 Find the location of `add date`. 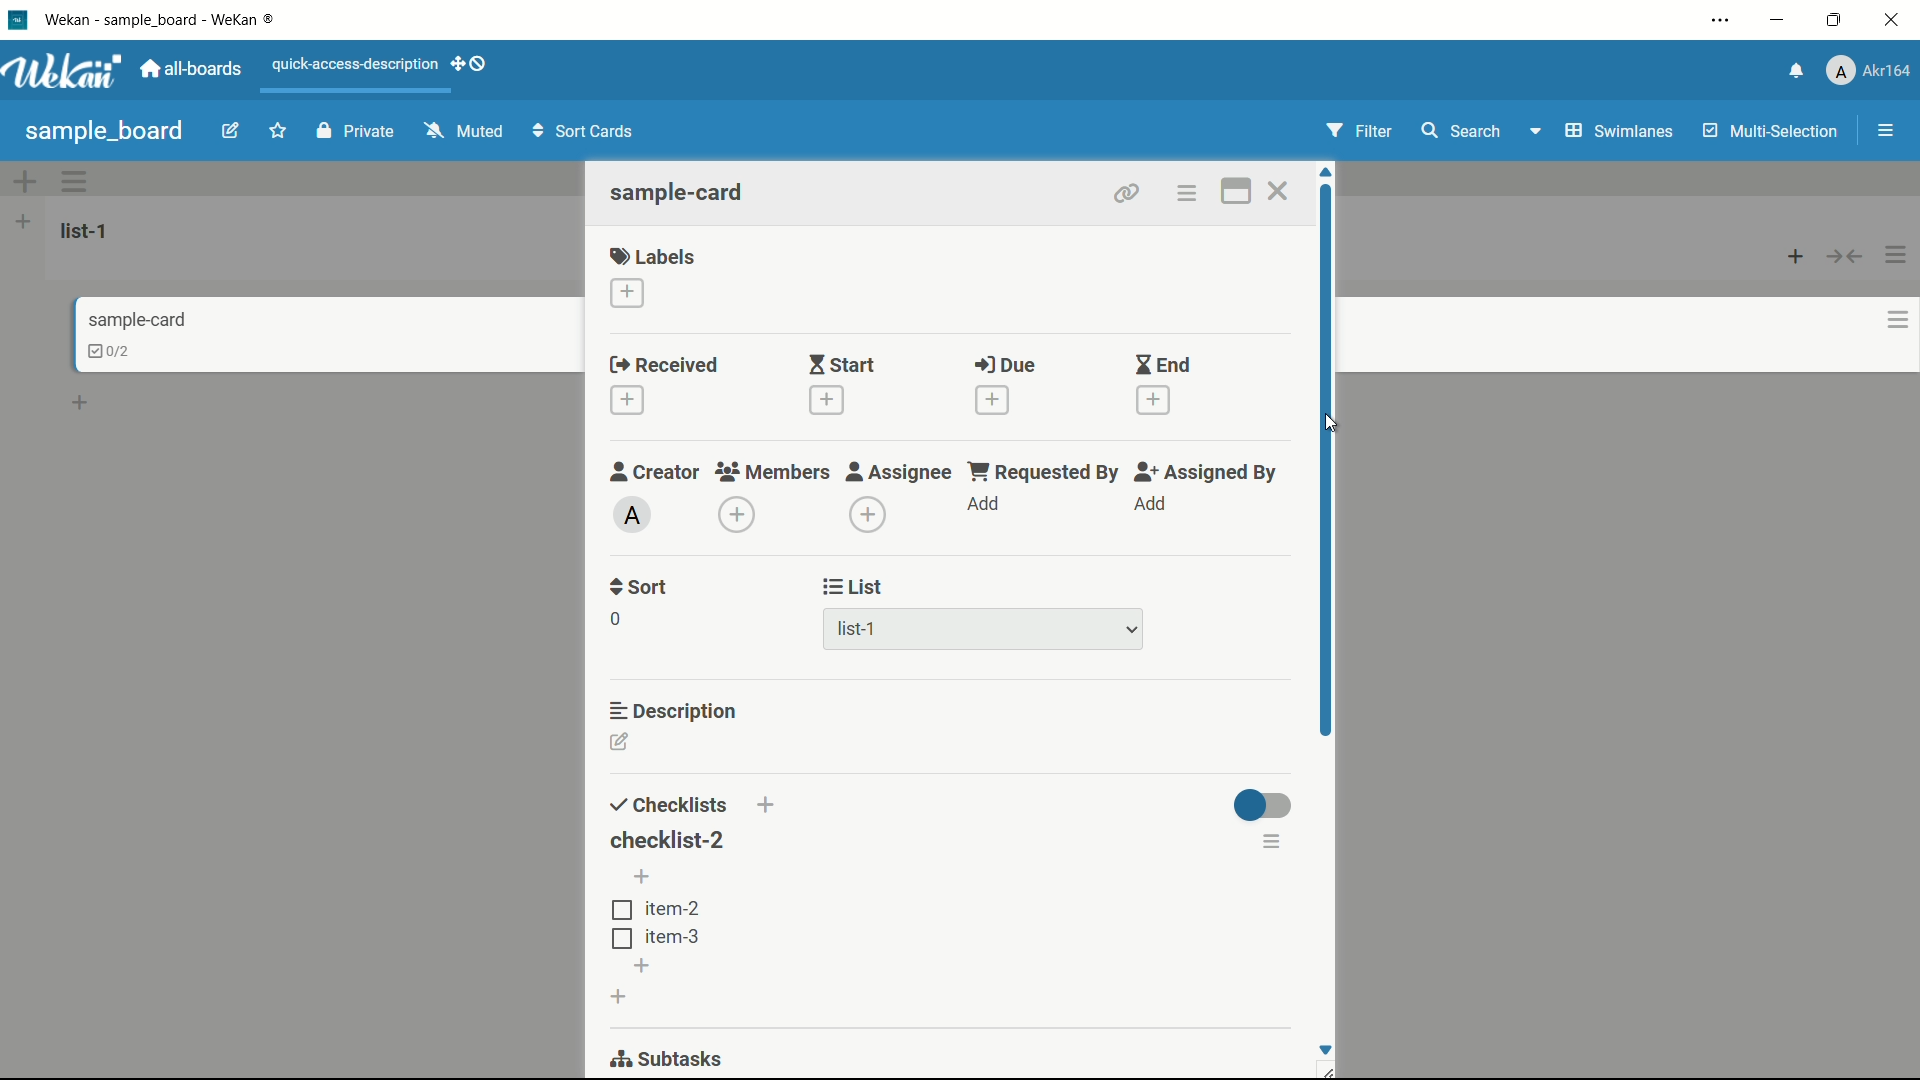

add date is located at coordinates (826, 402).